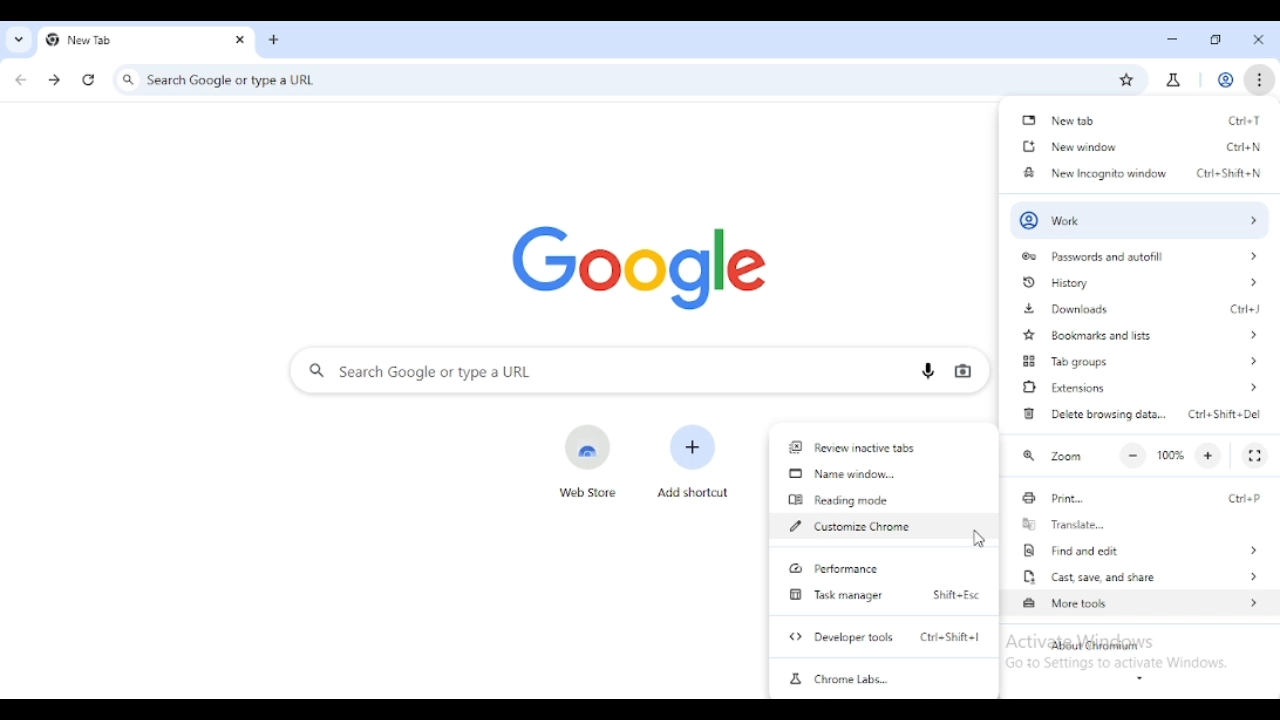  What do you see at coordinates (638, 263) in the screenshot?
I see `google` at bounding box center [638, 263].